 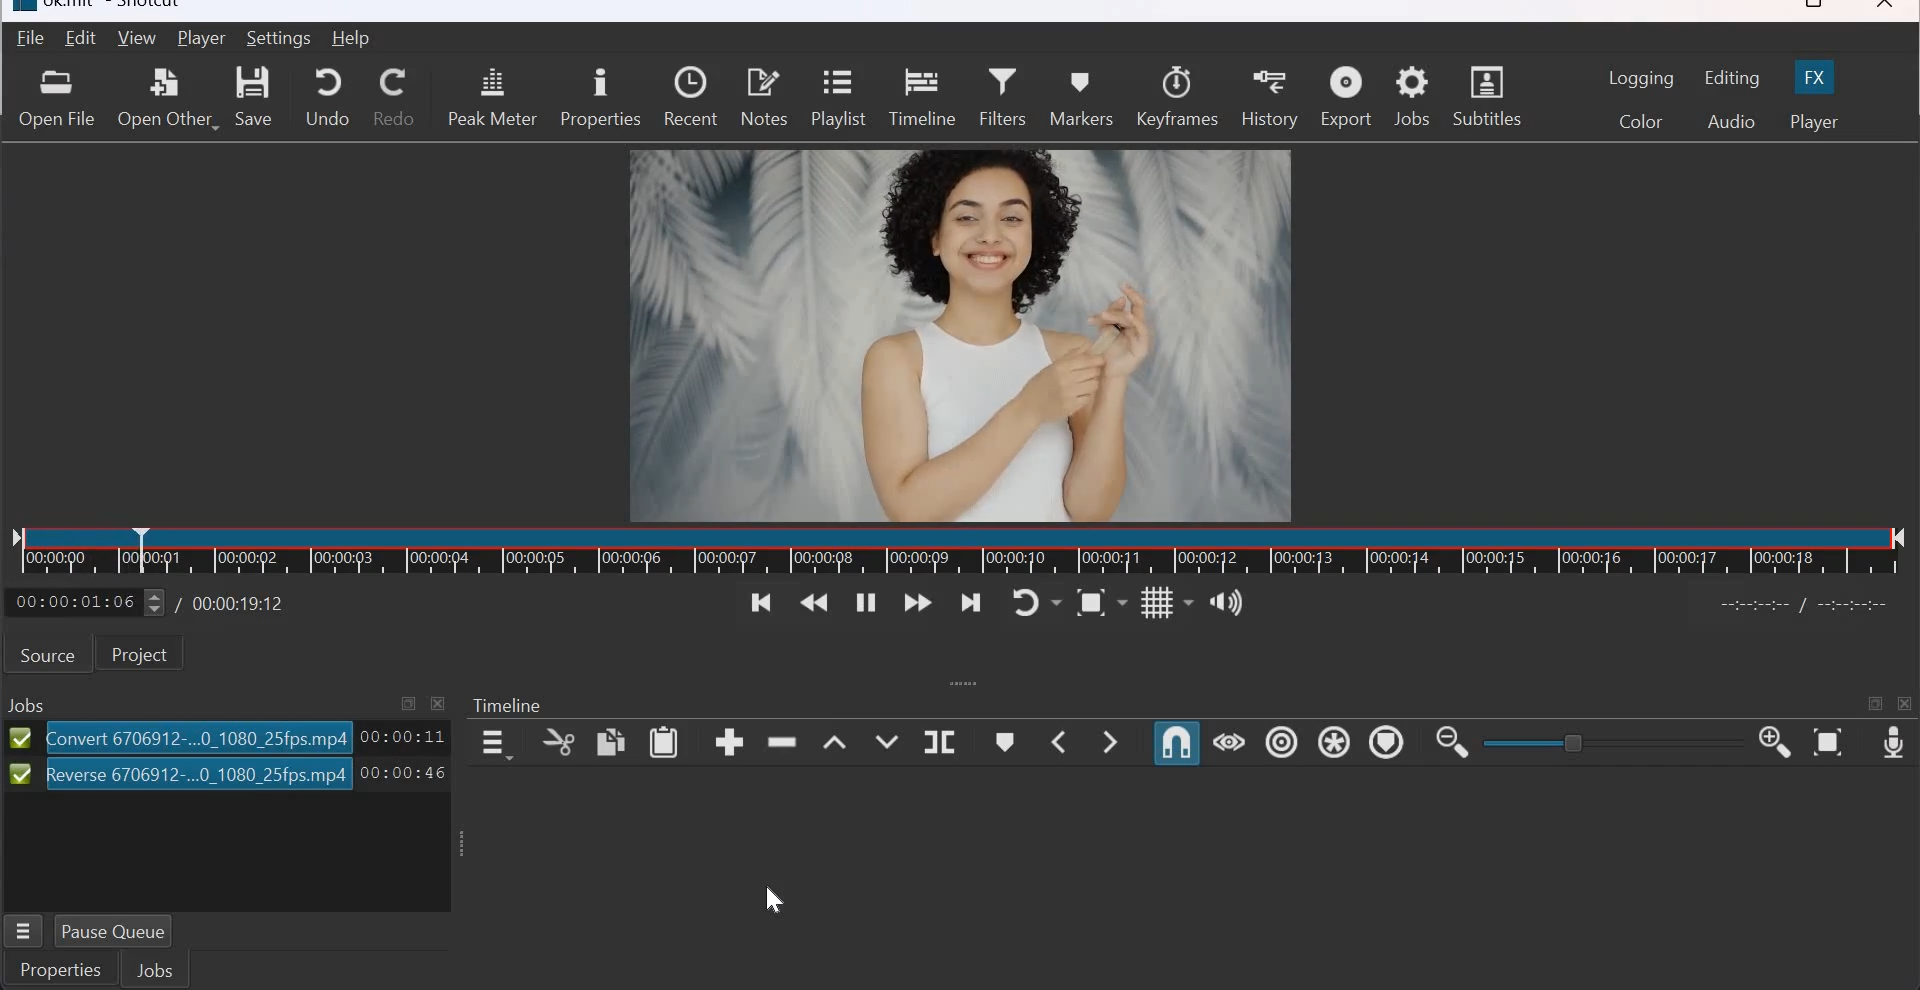 What do you see at coordinates (885, 738) in the screenshot?
I see `Overwrite` at bounding box center [885, 738].